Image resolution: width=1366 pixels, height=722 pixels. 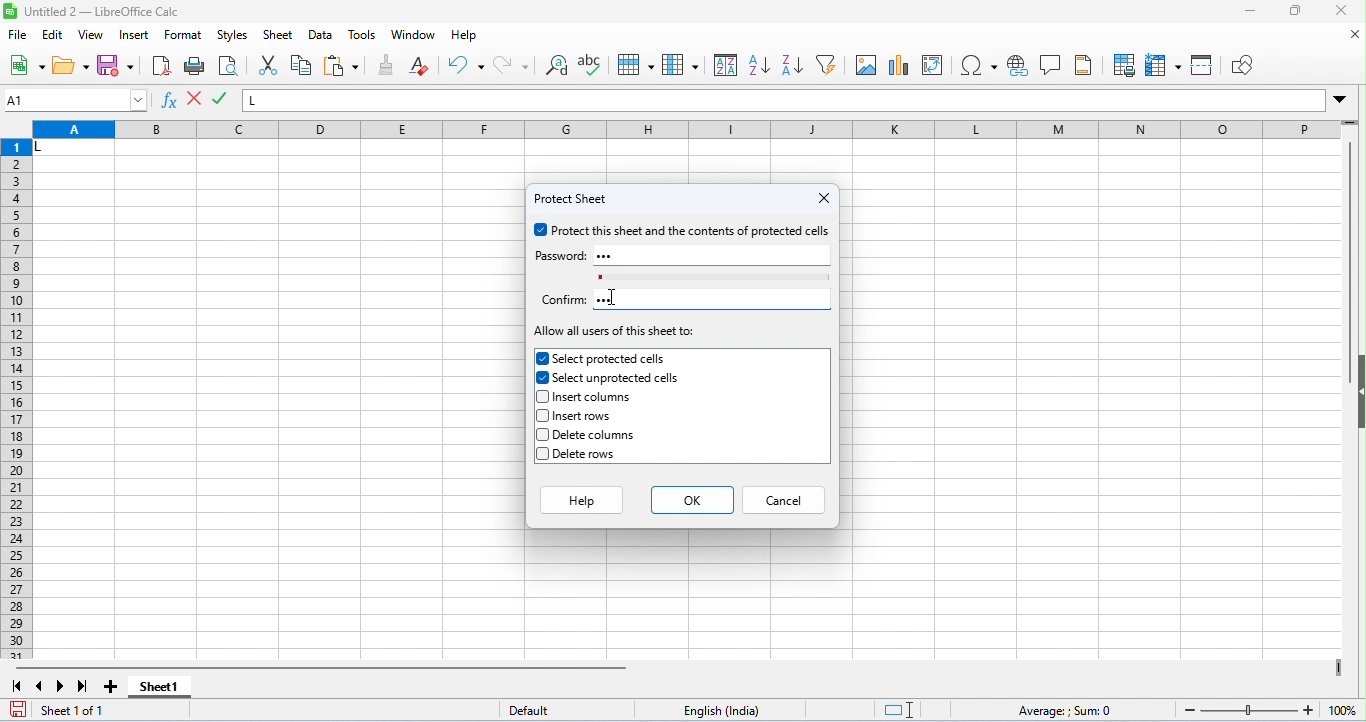 What do you see at coordinates (221, 99) in the screenshot?
I see `reject` at bounding box center [221, 99].